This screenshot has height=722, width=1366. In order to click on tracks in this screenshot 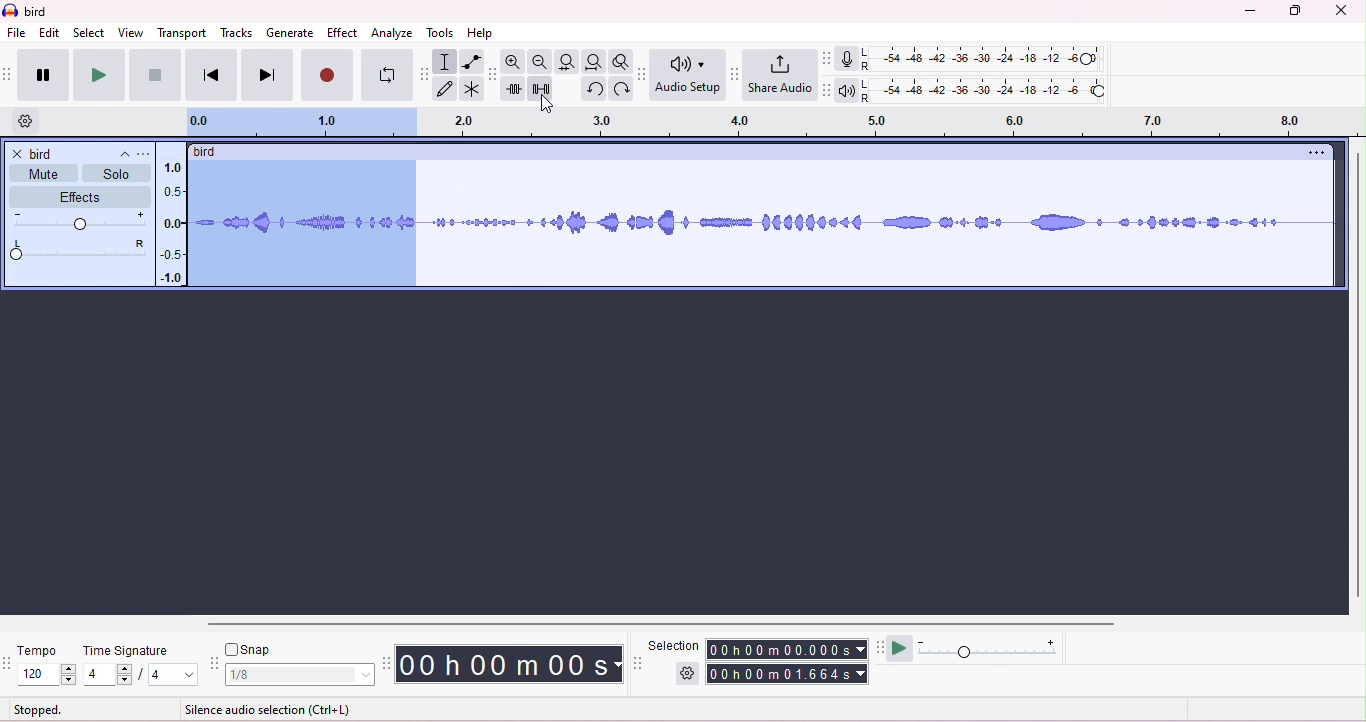, I will do `click(236, 34)`.